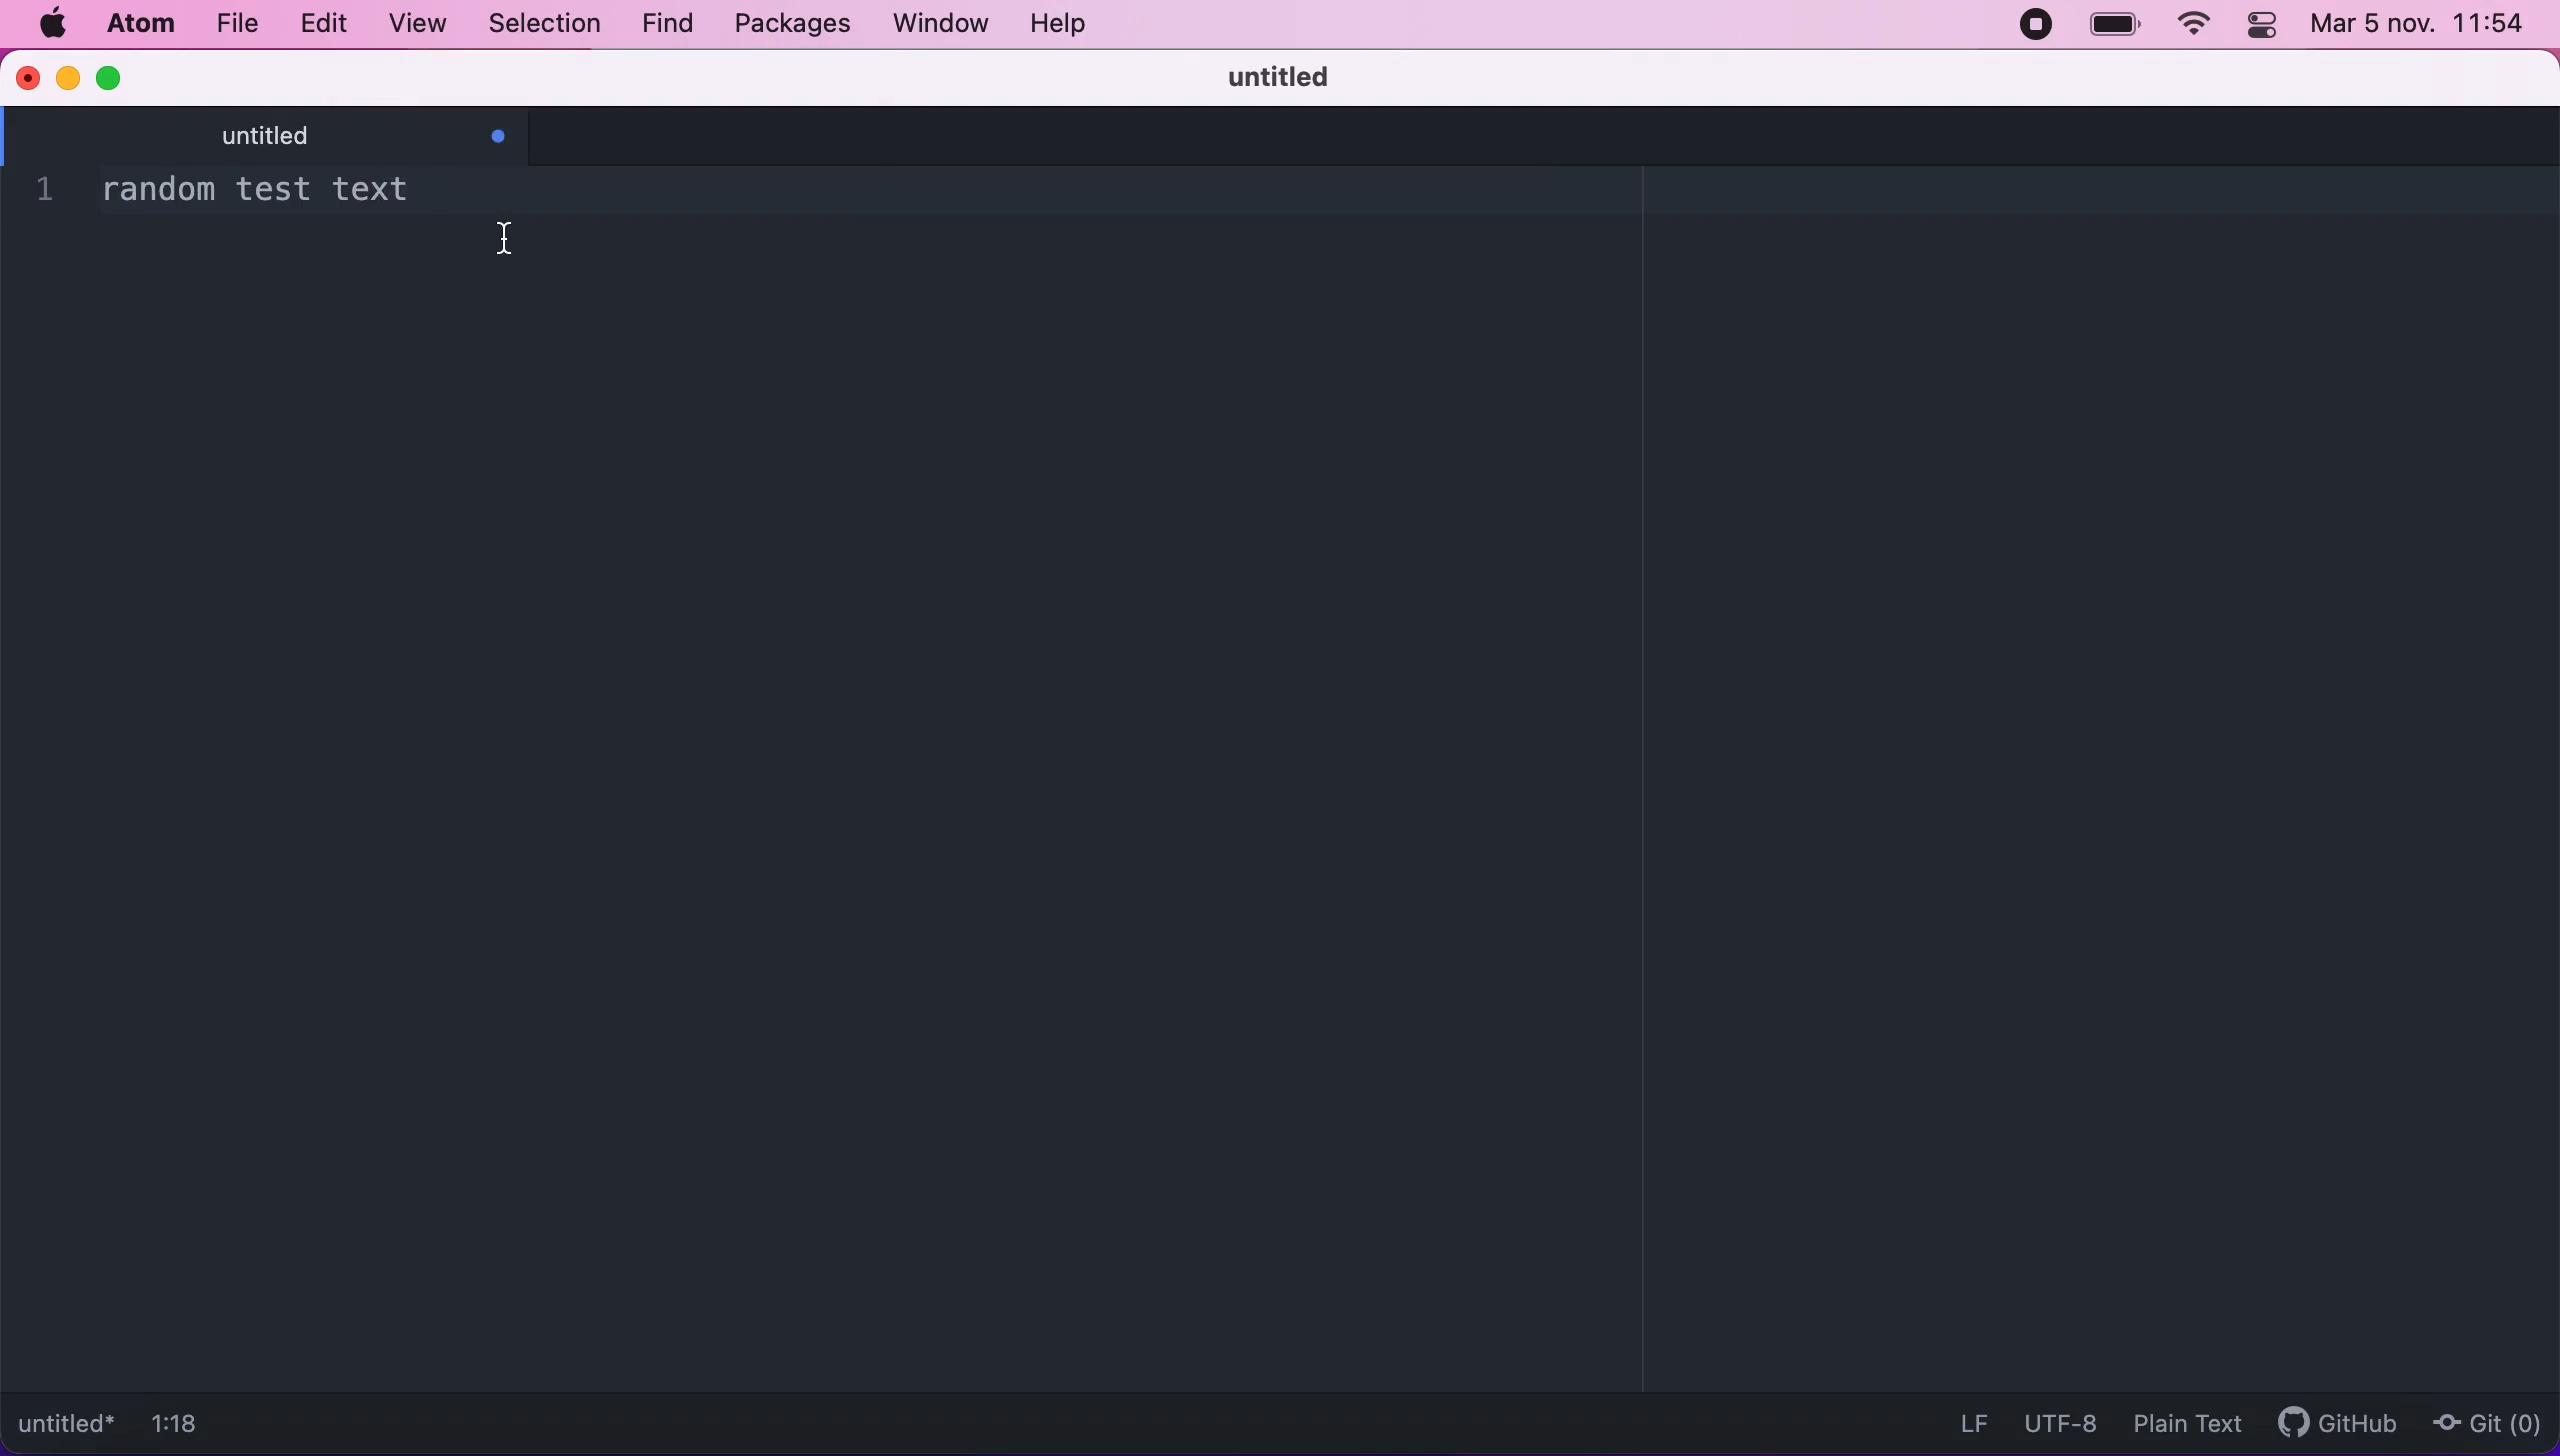 The image size is (2560, 1456). What do you see at coordinates (237, 23) in the screenshot?
I see `file` at bounding box center [237, 23].